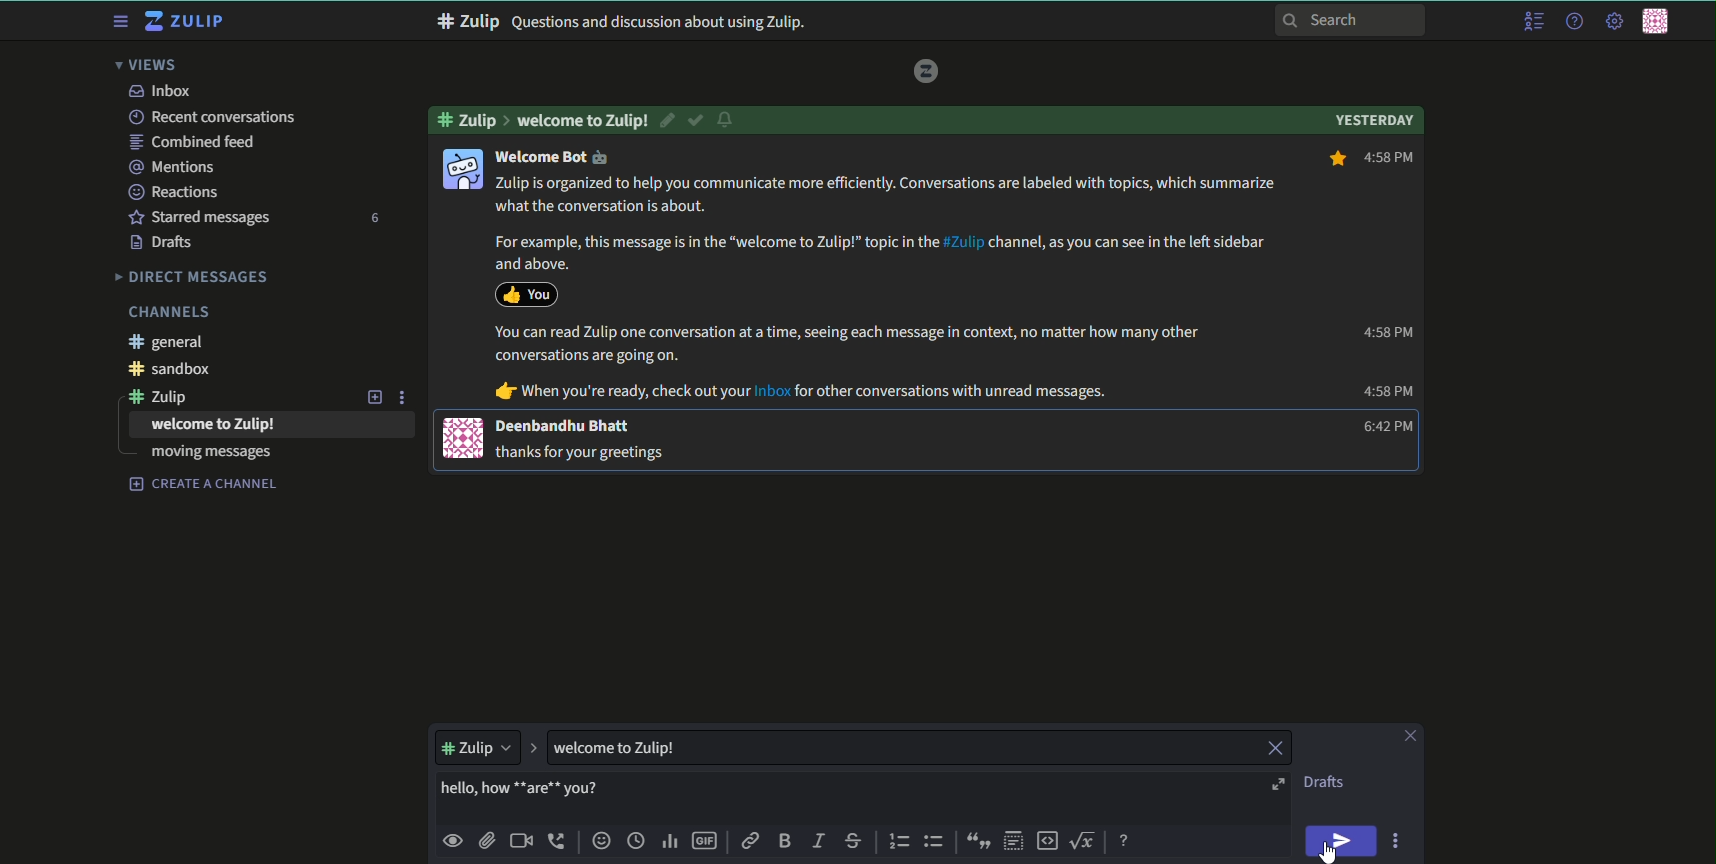  Describe the element at coordinates (750, 841) in the screenshot. I see `link` at that location.